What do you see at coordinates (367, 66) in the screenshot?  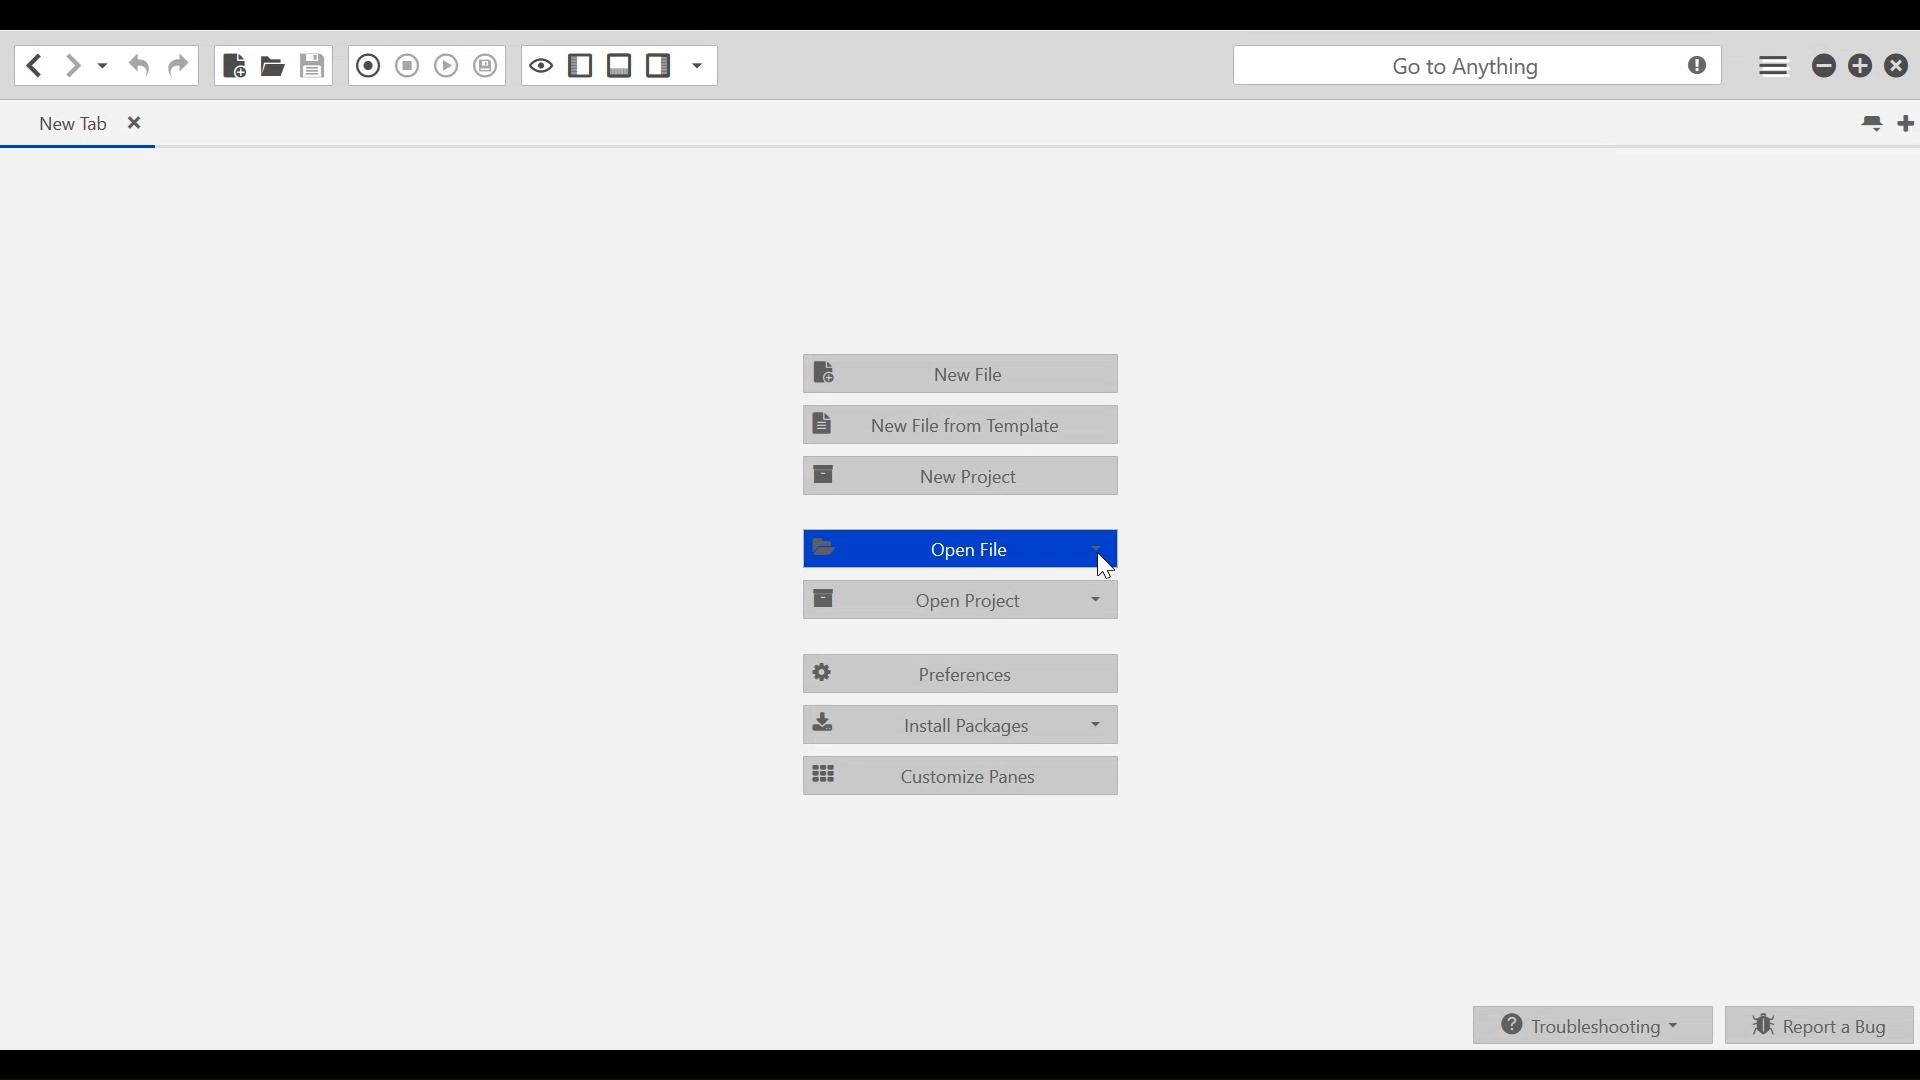 I see `Record Macro` at bounding box center [367, 66].